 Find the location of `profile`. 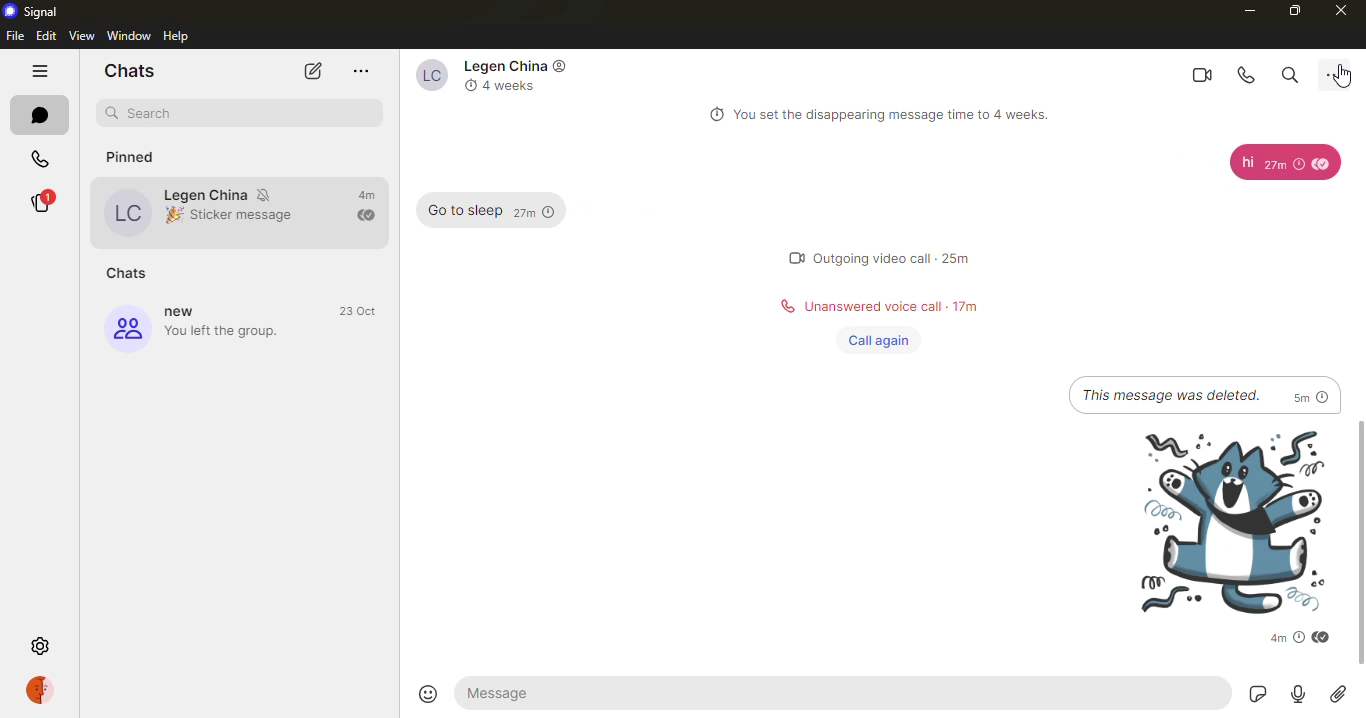

profile is located at coordinates (425, 75).